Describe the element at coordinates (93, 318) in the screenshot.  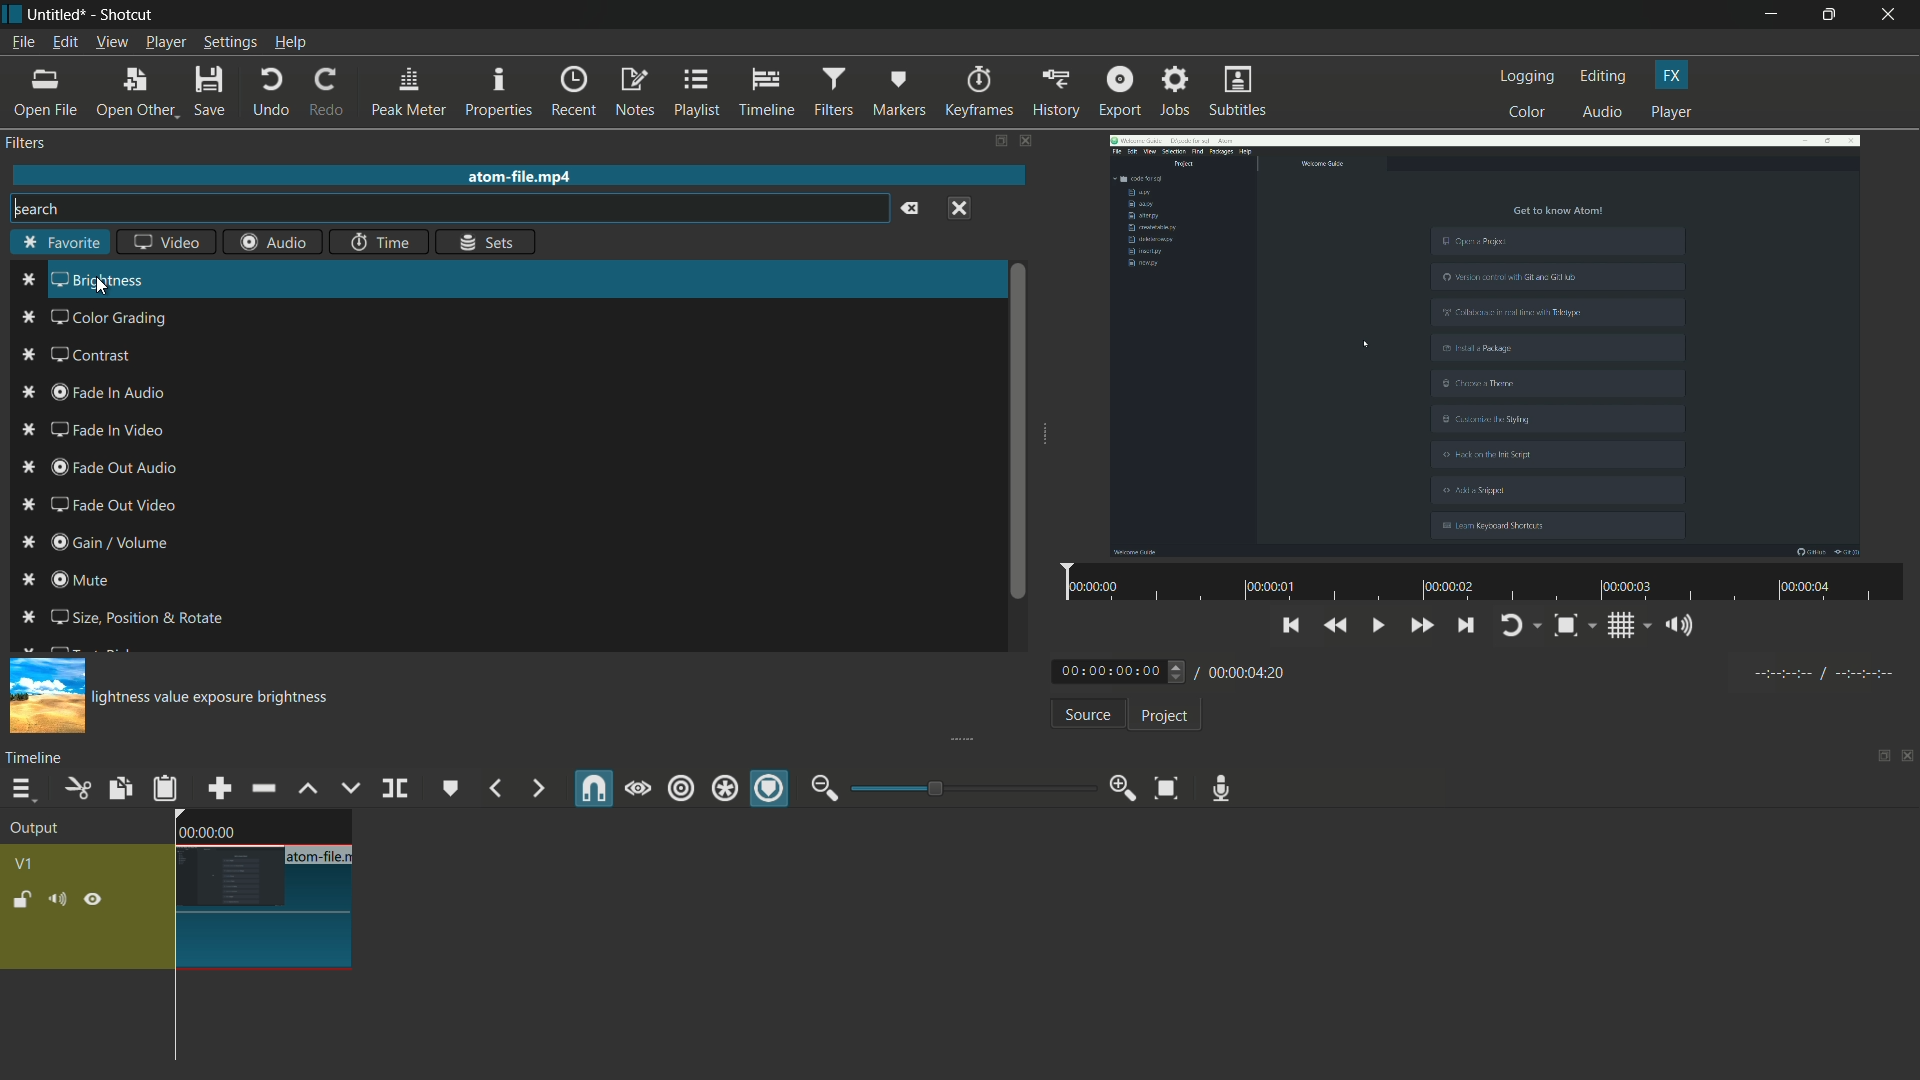
I see `color grading` at that location.